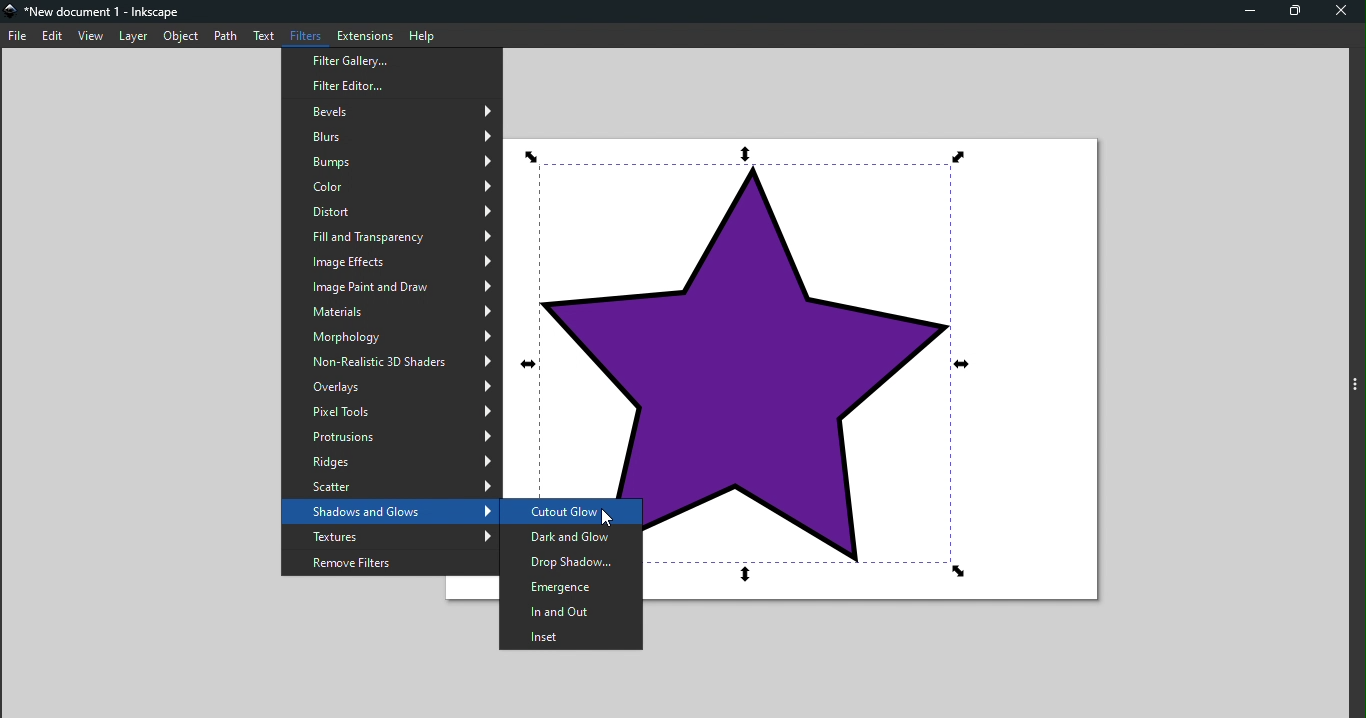 This screenshot has height=718, width=1366. I want to click on Minimize, so click(1243, 11).